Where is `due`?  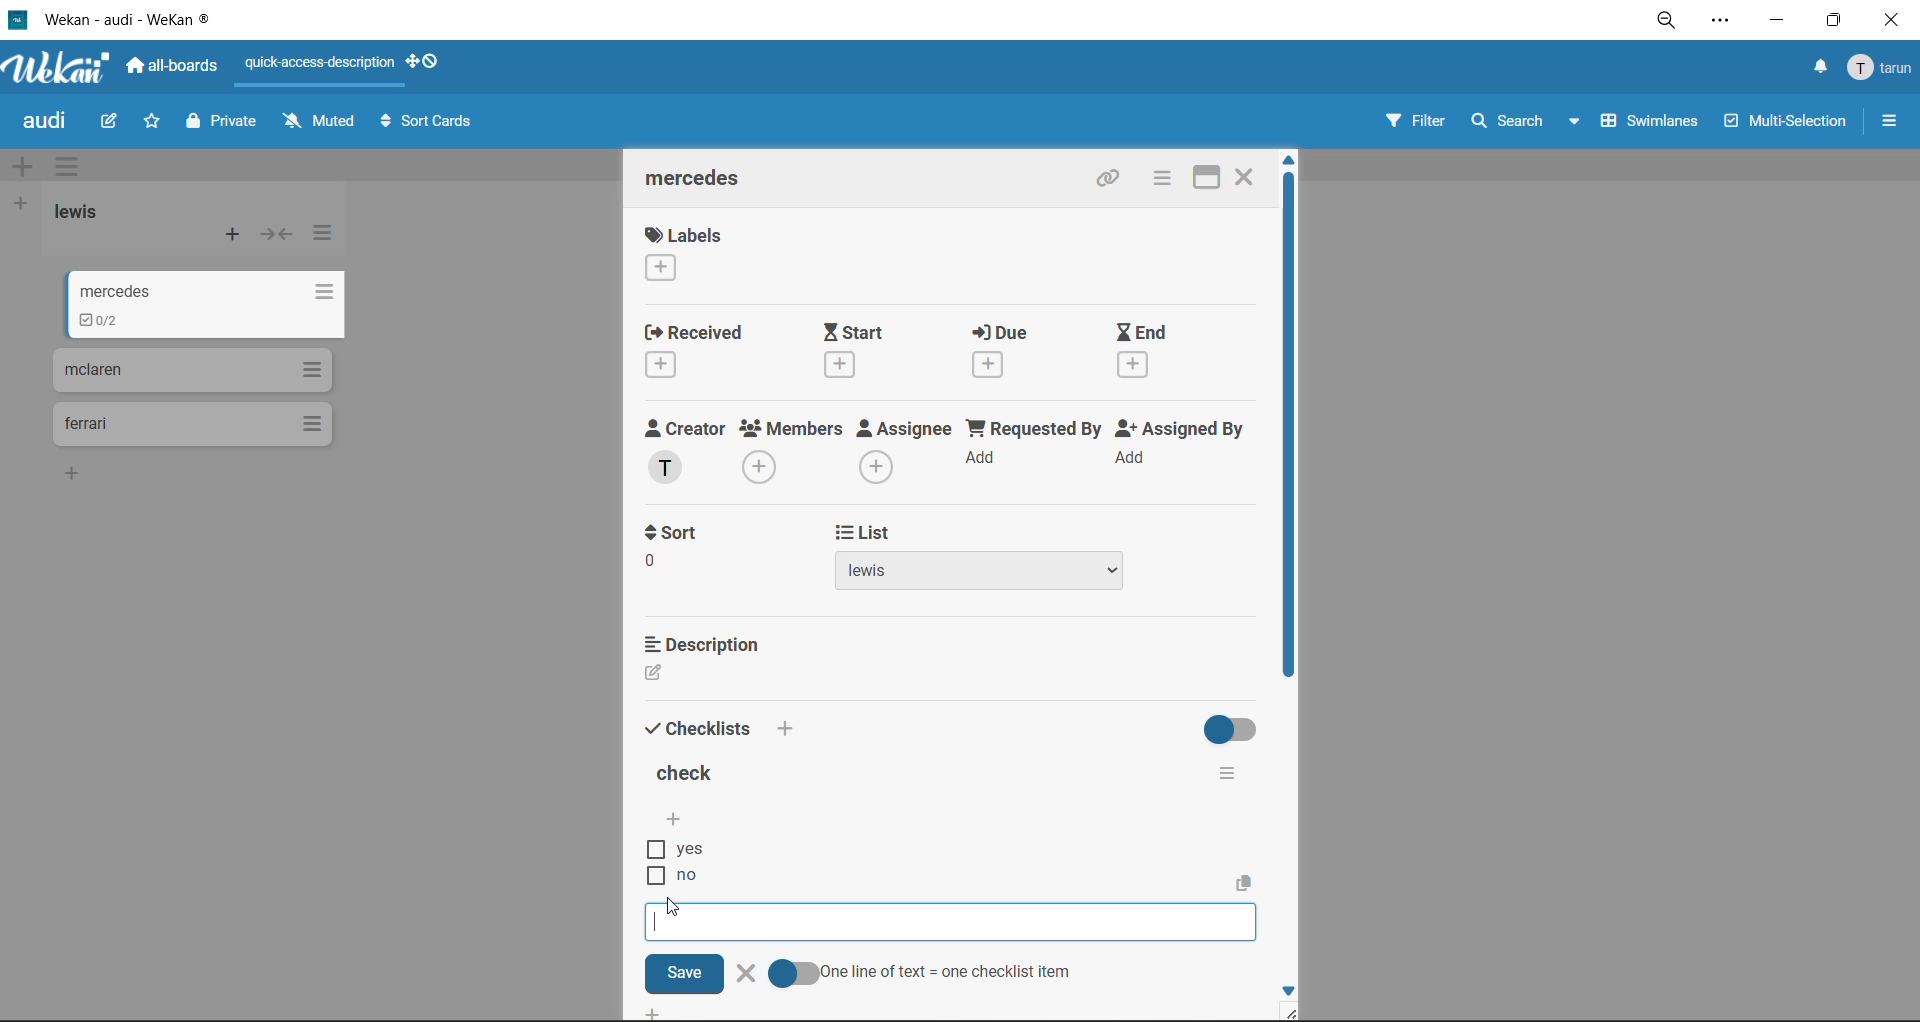 due is located at coordinates (1002, 334).